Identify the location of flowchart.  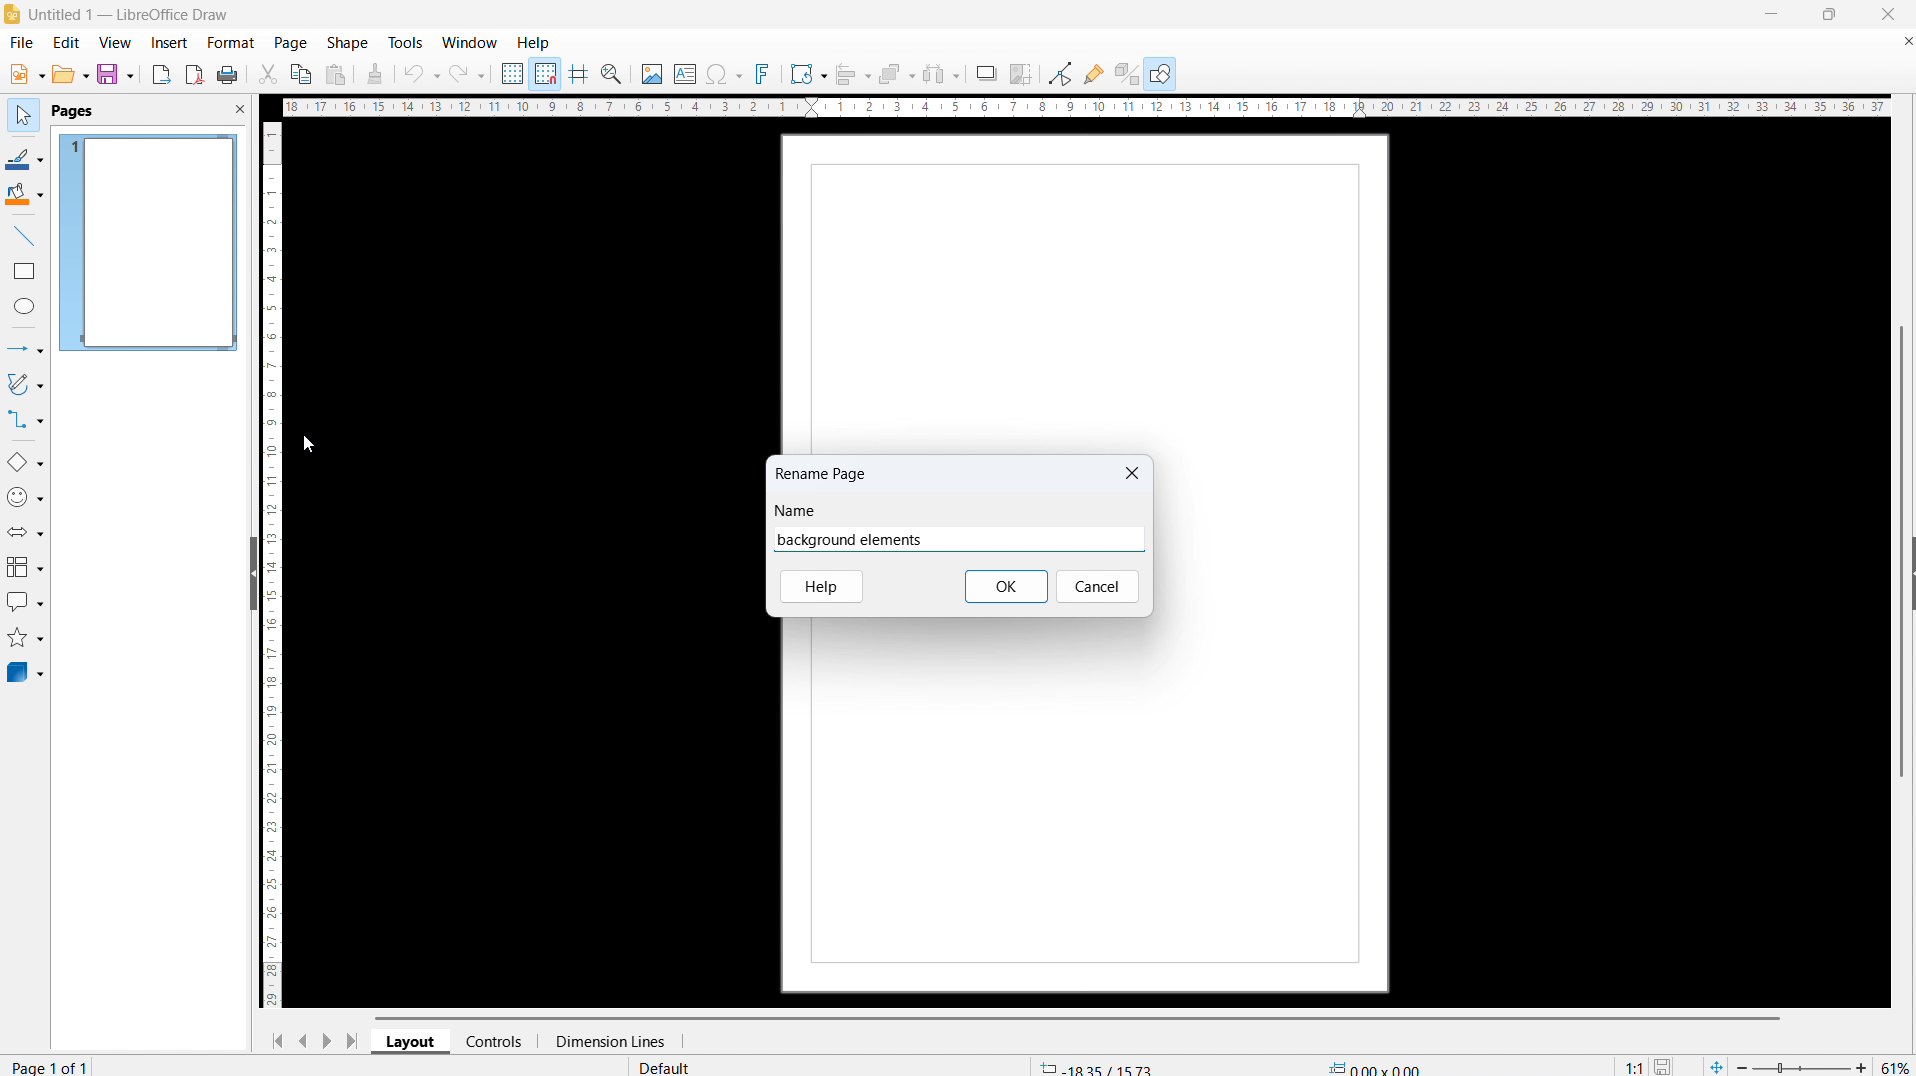
(26, 568).